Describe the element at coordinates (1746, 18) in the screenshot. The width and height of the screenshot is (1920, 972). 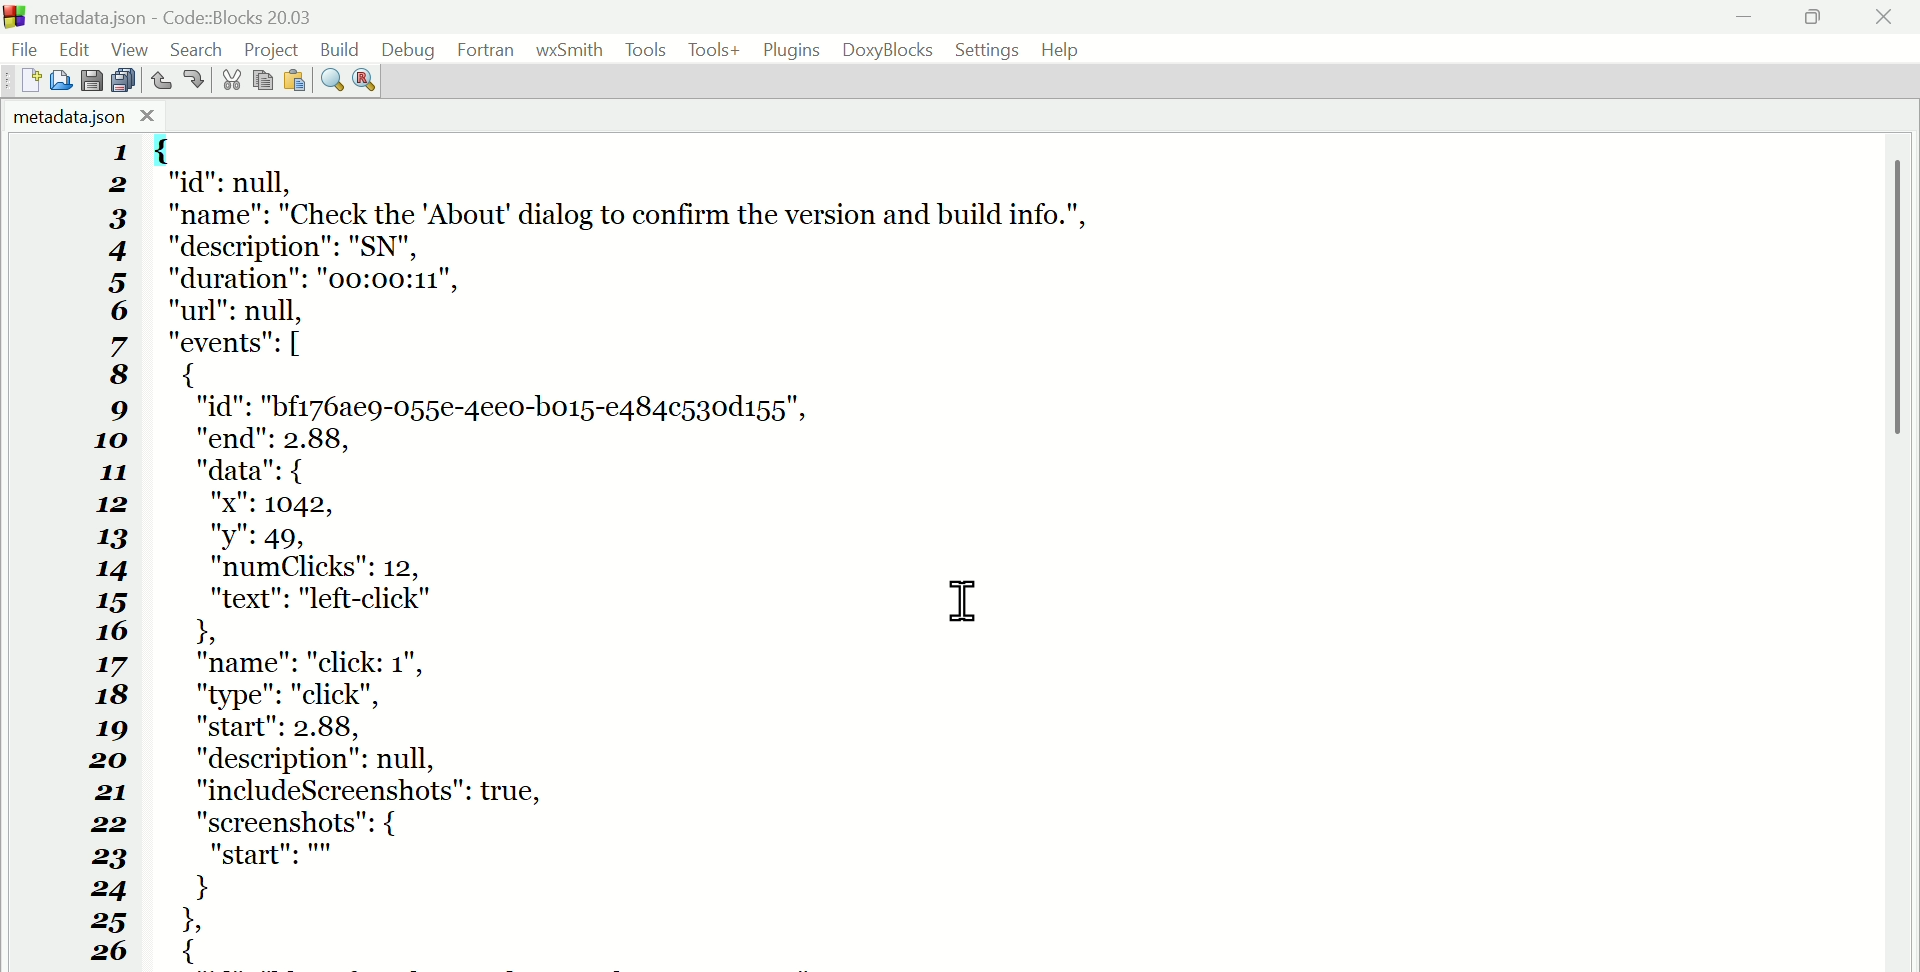
I see `minimise` at that location.